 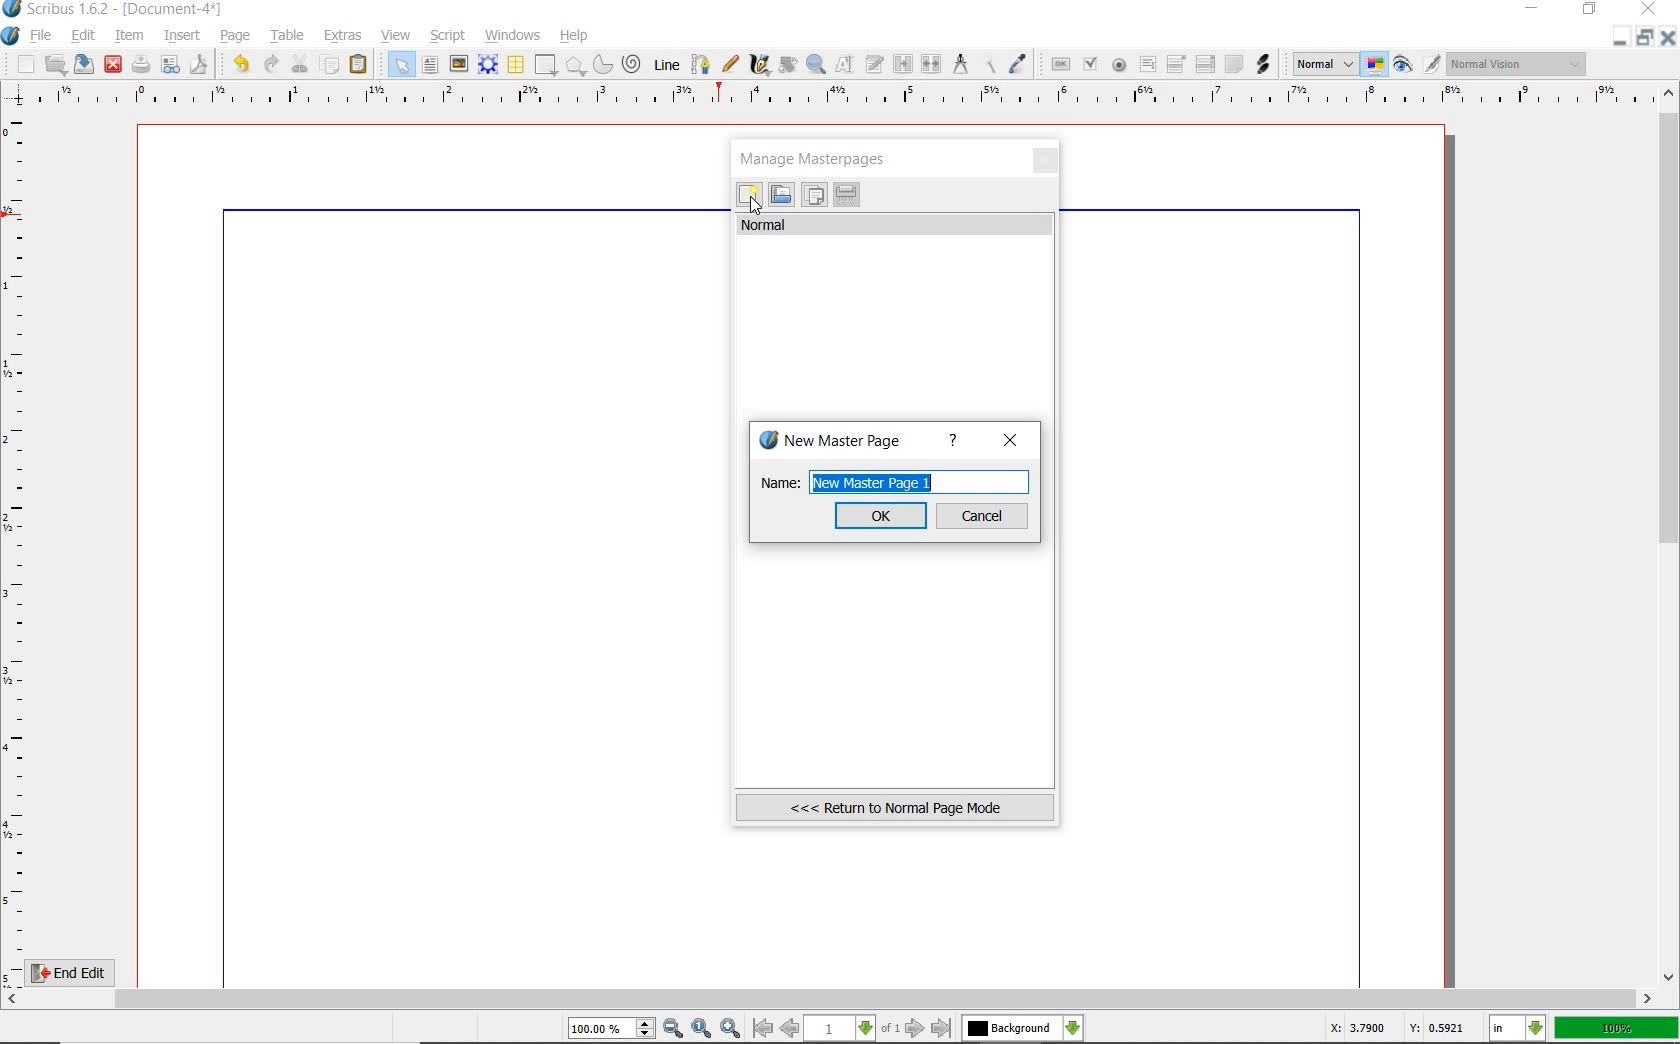 What do you see at coordinates (984, 516) in the screenshot?
I see `cancel` at bounding box center [984, 516].